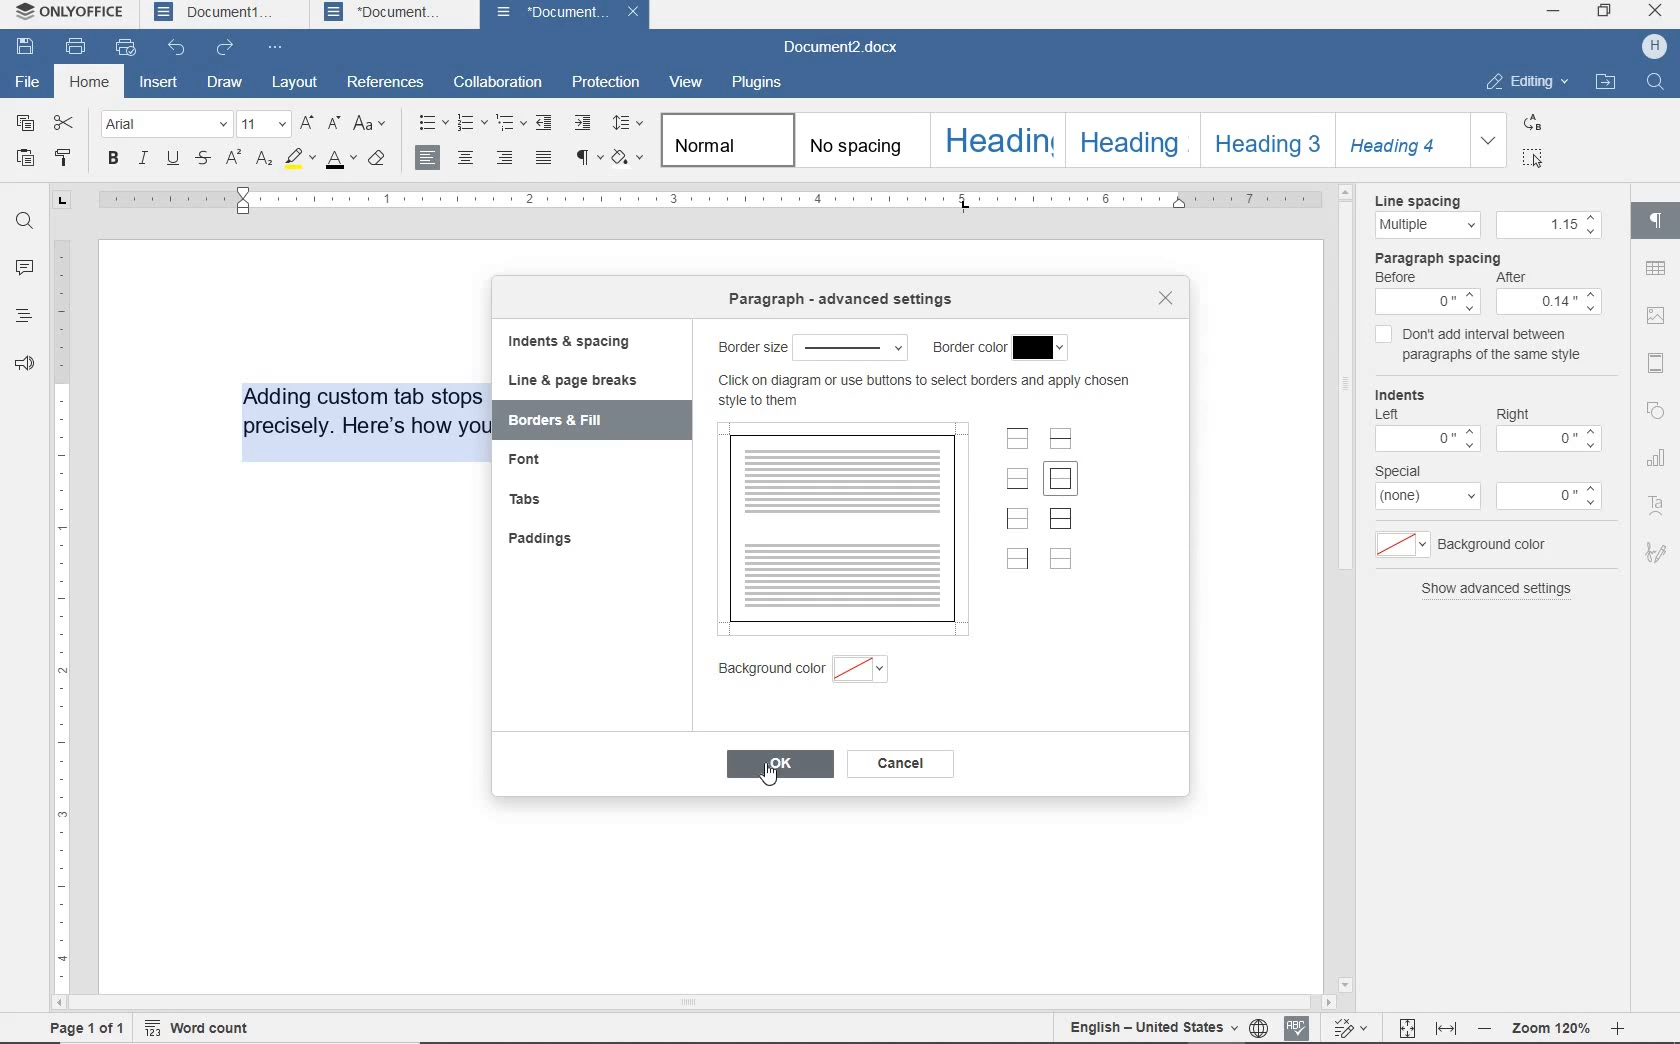 This screenshot has width=1680, height=1044. Describe the element at coordinates (1655, 318) in the screenshot. I see `insert image` at that location.